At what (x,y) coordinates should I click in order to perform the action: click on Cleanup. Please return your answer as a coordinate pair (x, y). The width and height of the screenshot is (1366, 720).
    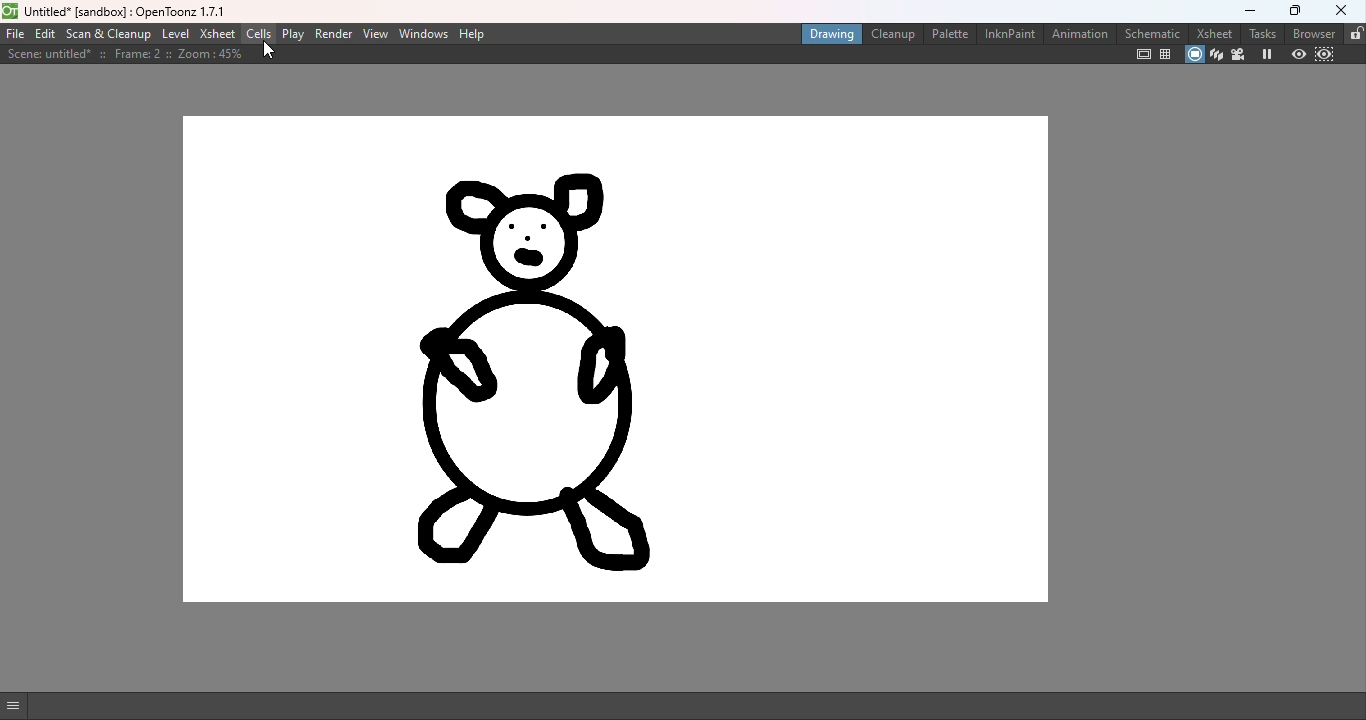
    Looking at the image, I should click on (895, 34).